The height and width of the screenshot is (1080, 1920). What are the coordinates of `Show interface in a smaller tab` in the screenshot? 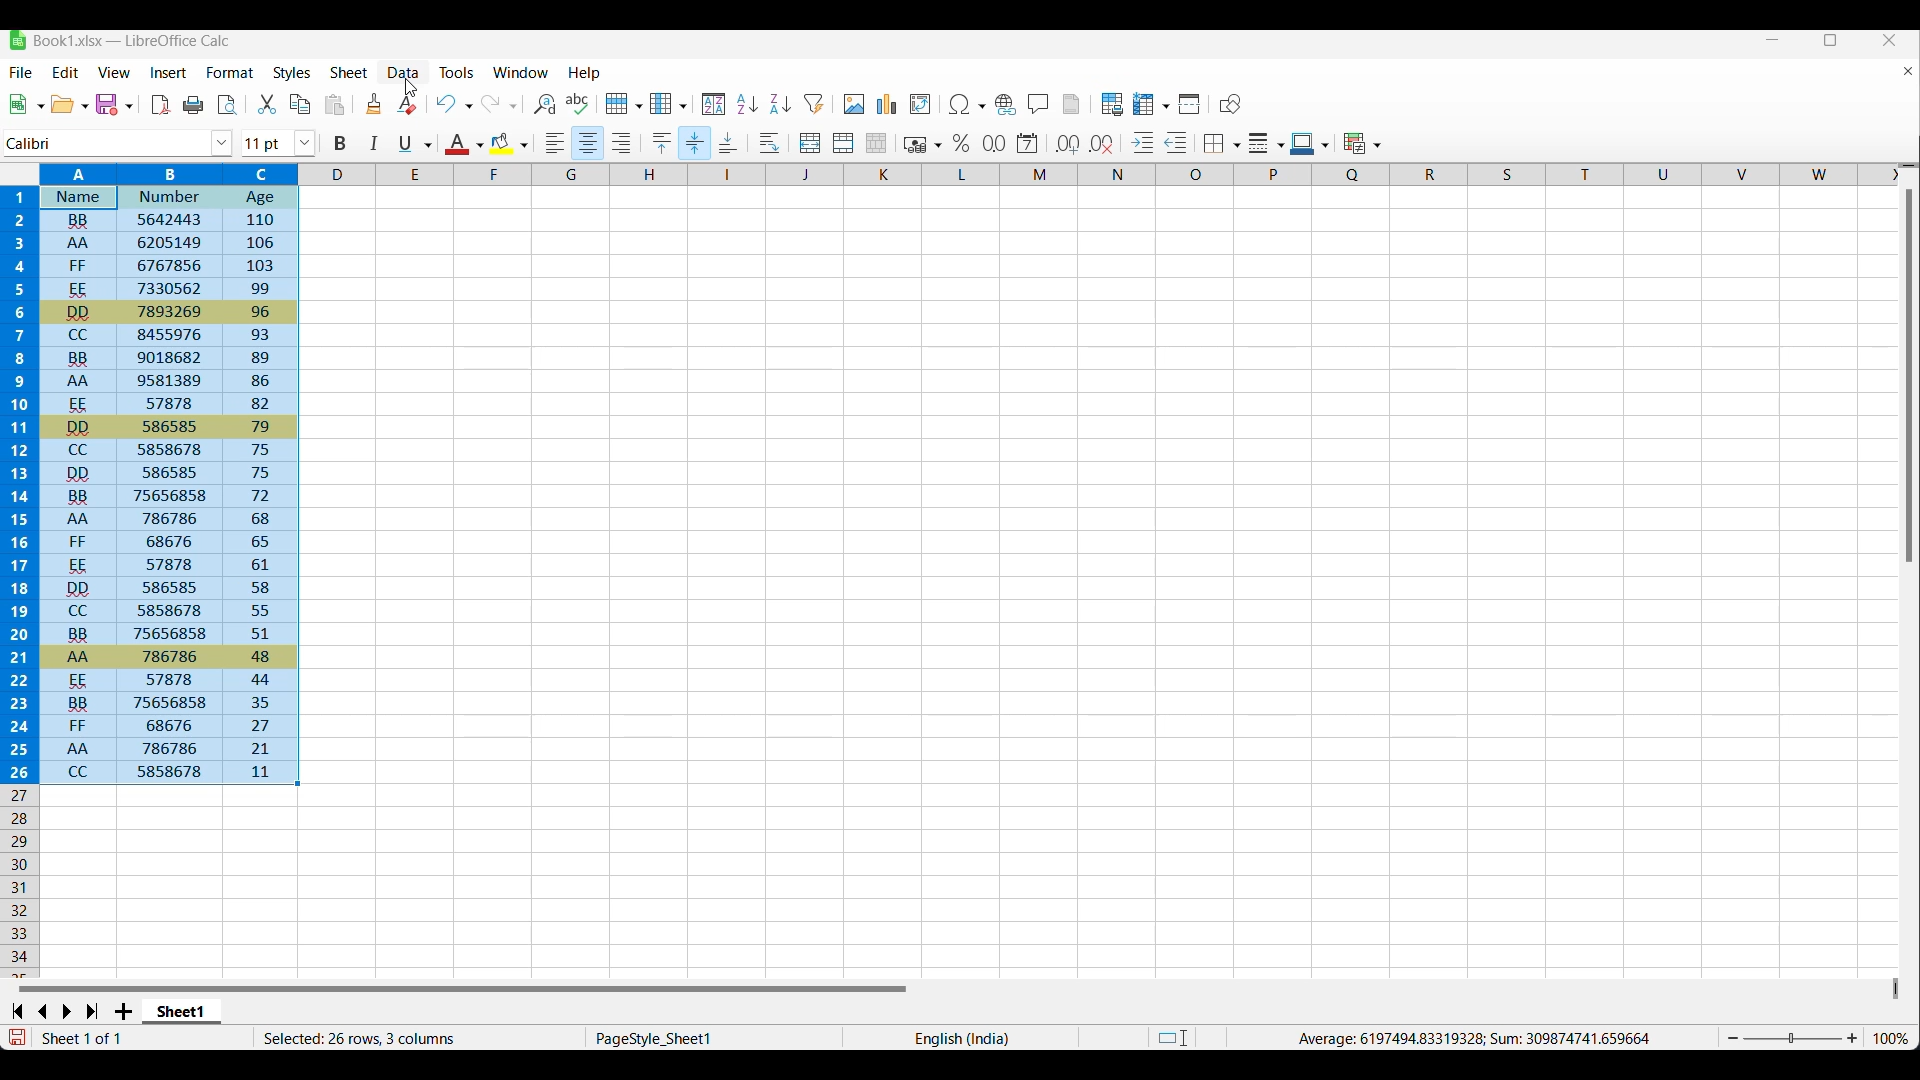 It's located at (1831, 40).